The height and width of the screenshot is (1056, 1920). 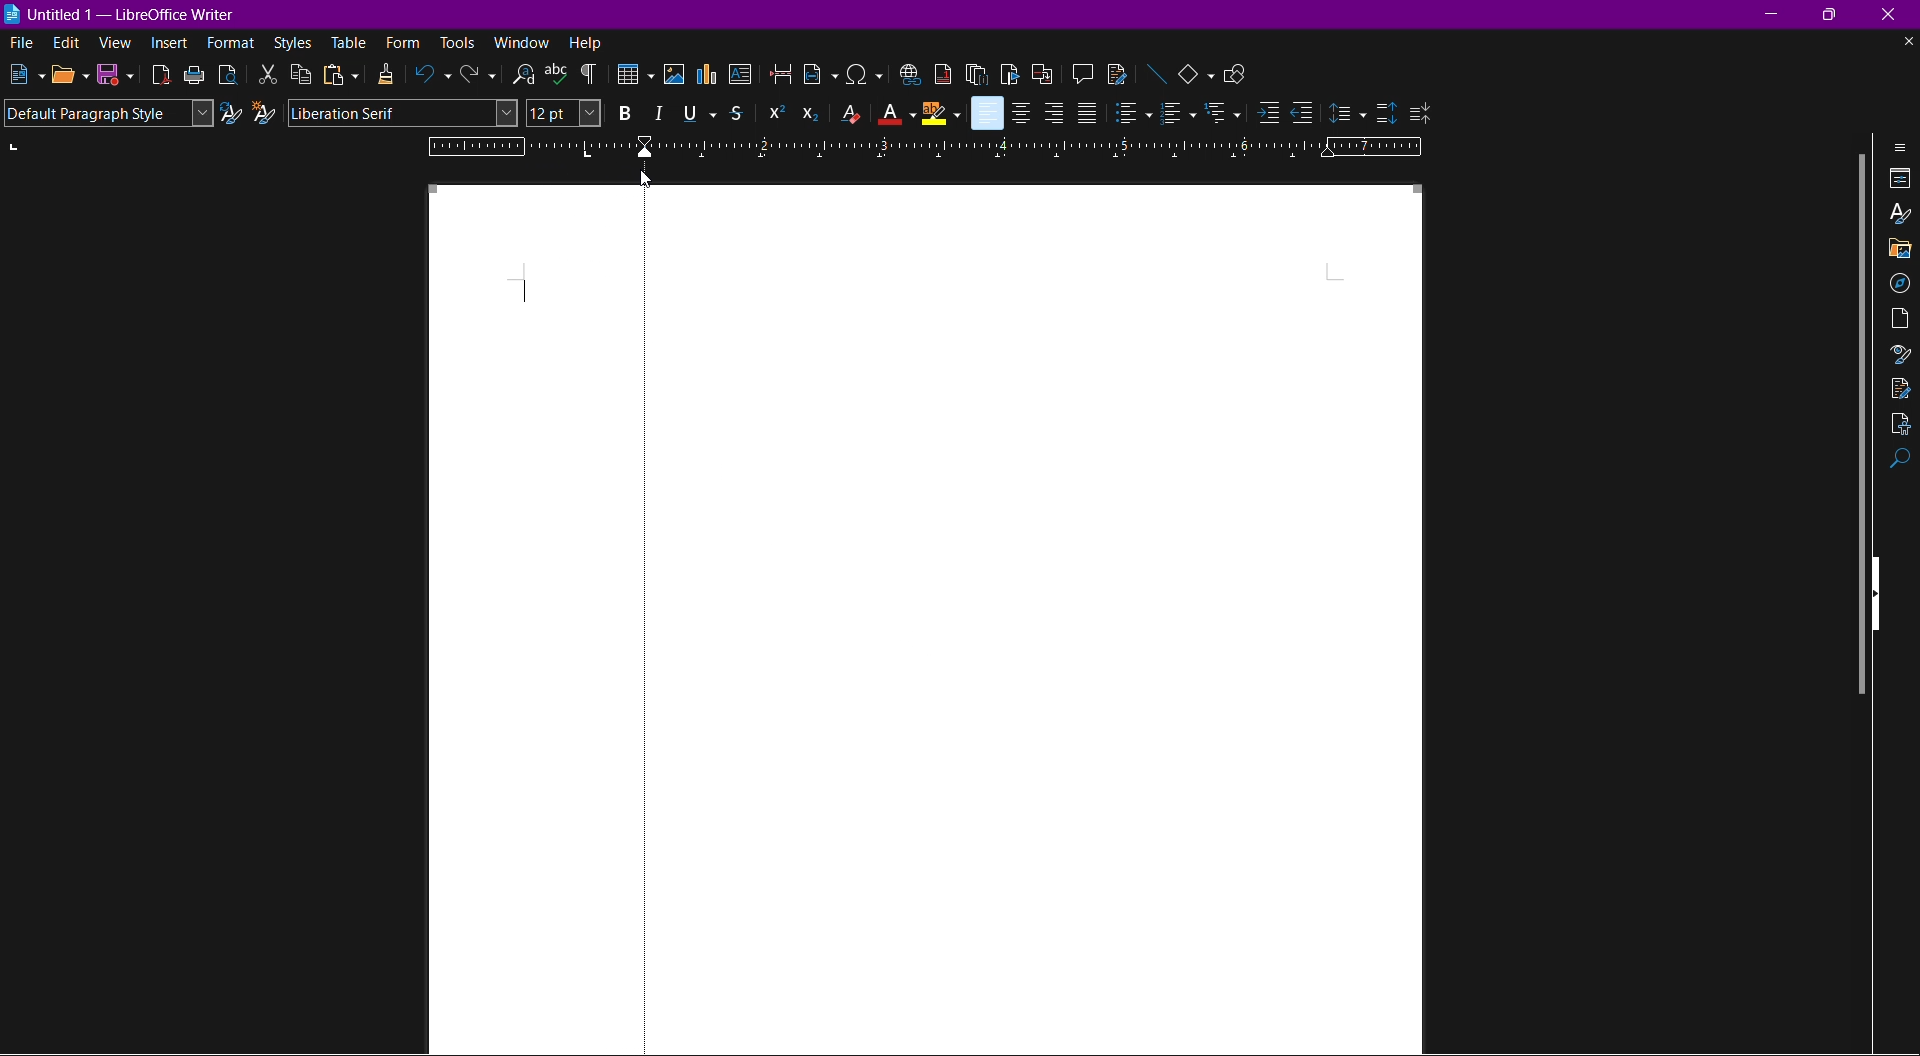 I want to click on Insert Graph, so click(x=709, y=77).